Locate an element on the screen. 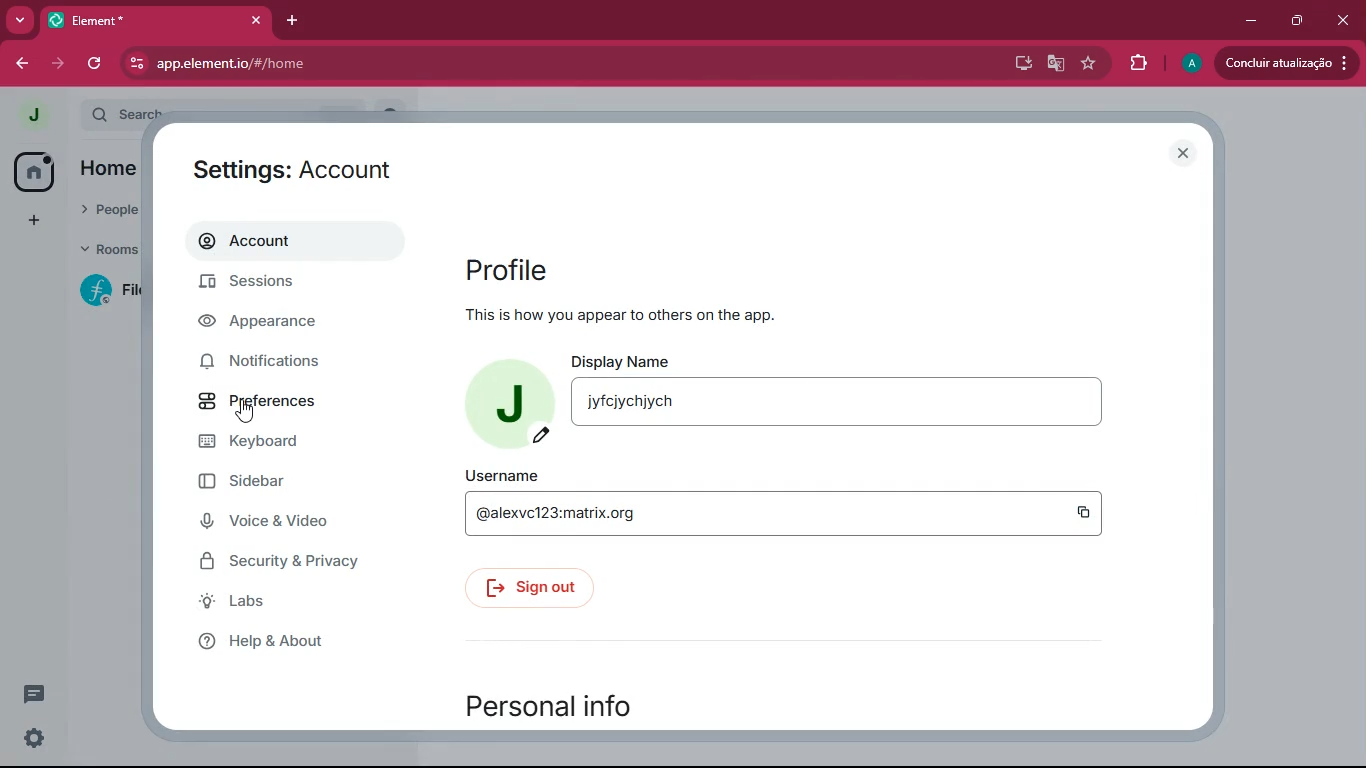 This screenshot has width=1366, height=768. cursor on preferences is located at coordinates (247, 411).